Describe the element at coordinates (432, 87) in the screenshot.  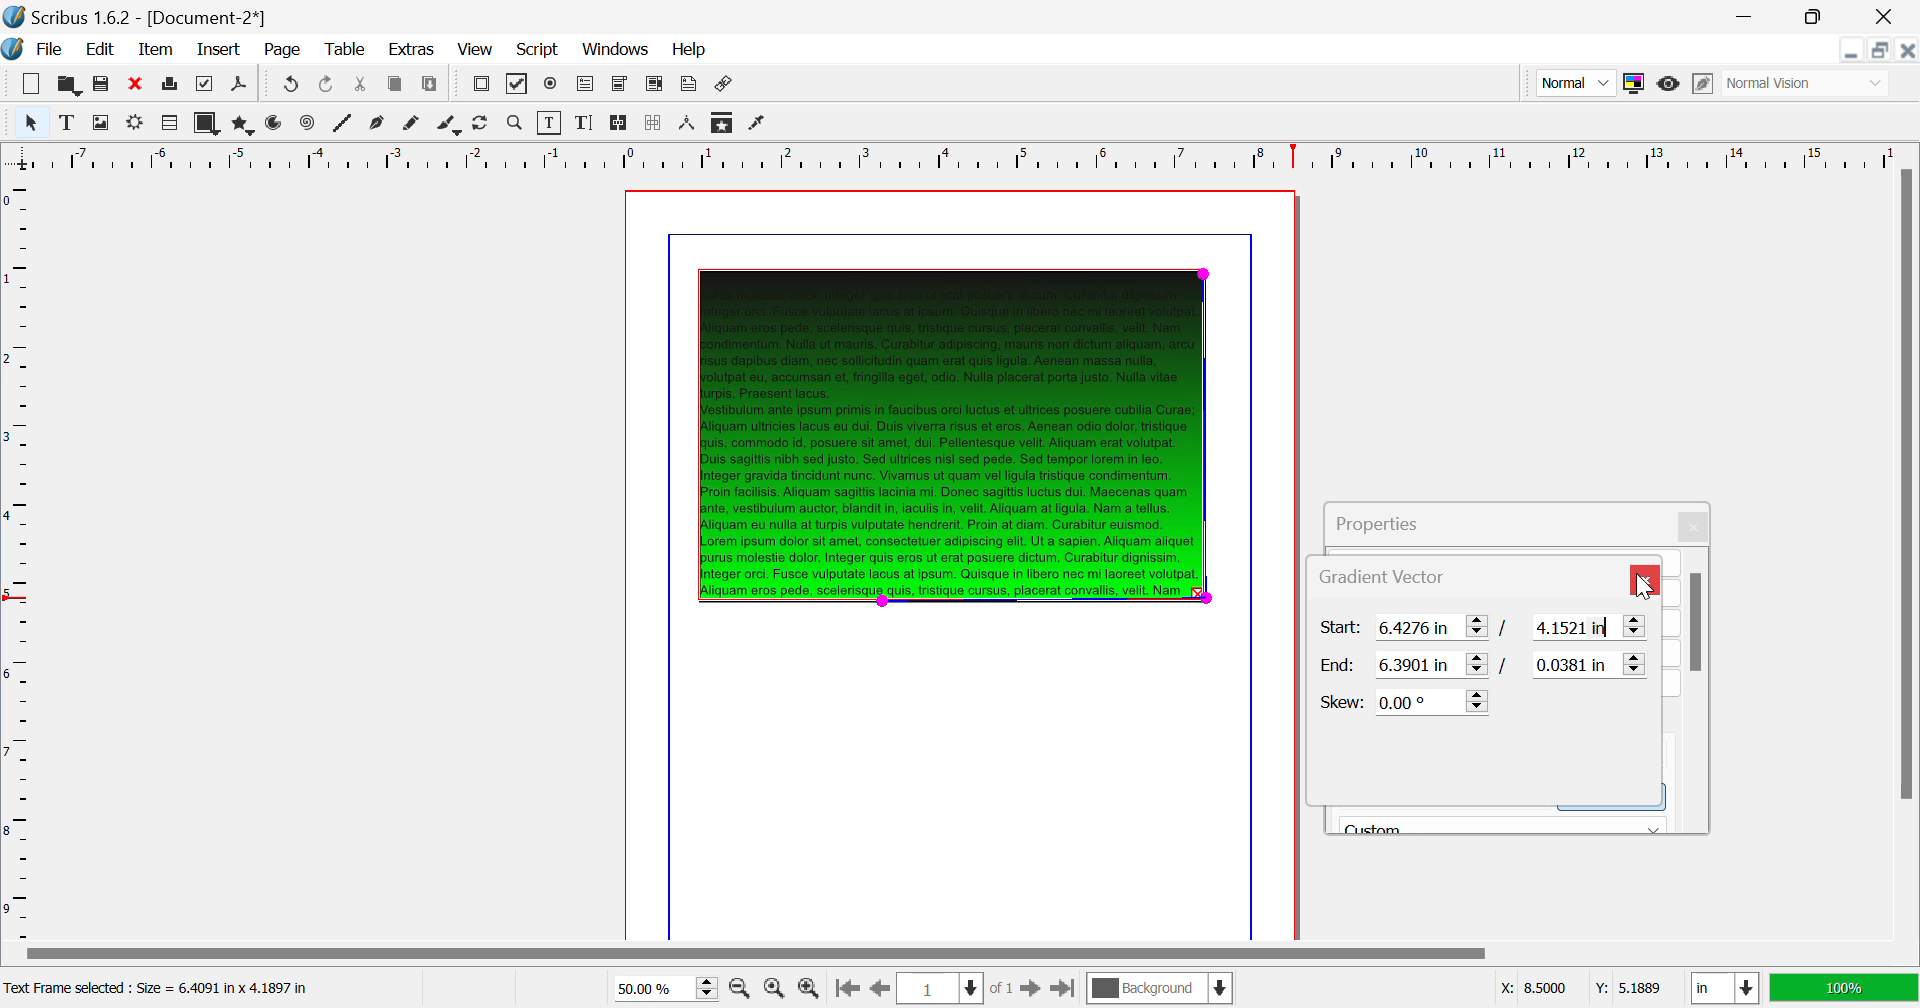
I see `Paste` at that location.